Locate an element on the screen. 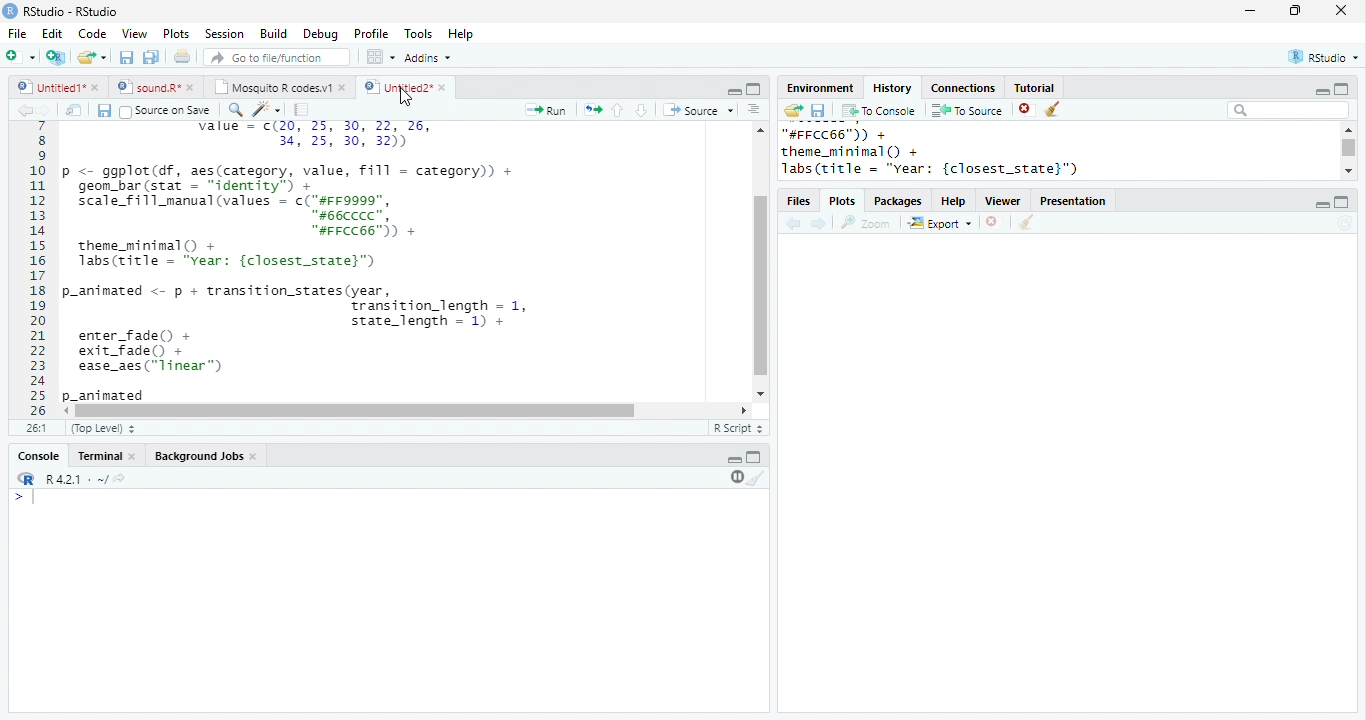 The width and height of the screenshot is (1366, 720). Addins is located at coordinates (428, 57).